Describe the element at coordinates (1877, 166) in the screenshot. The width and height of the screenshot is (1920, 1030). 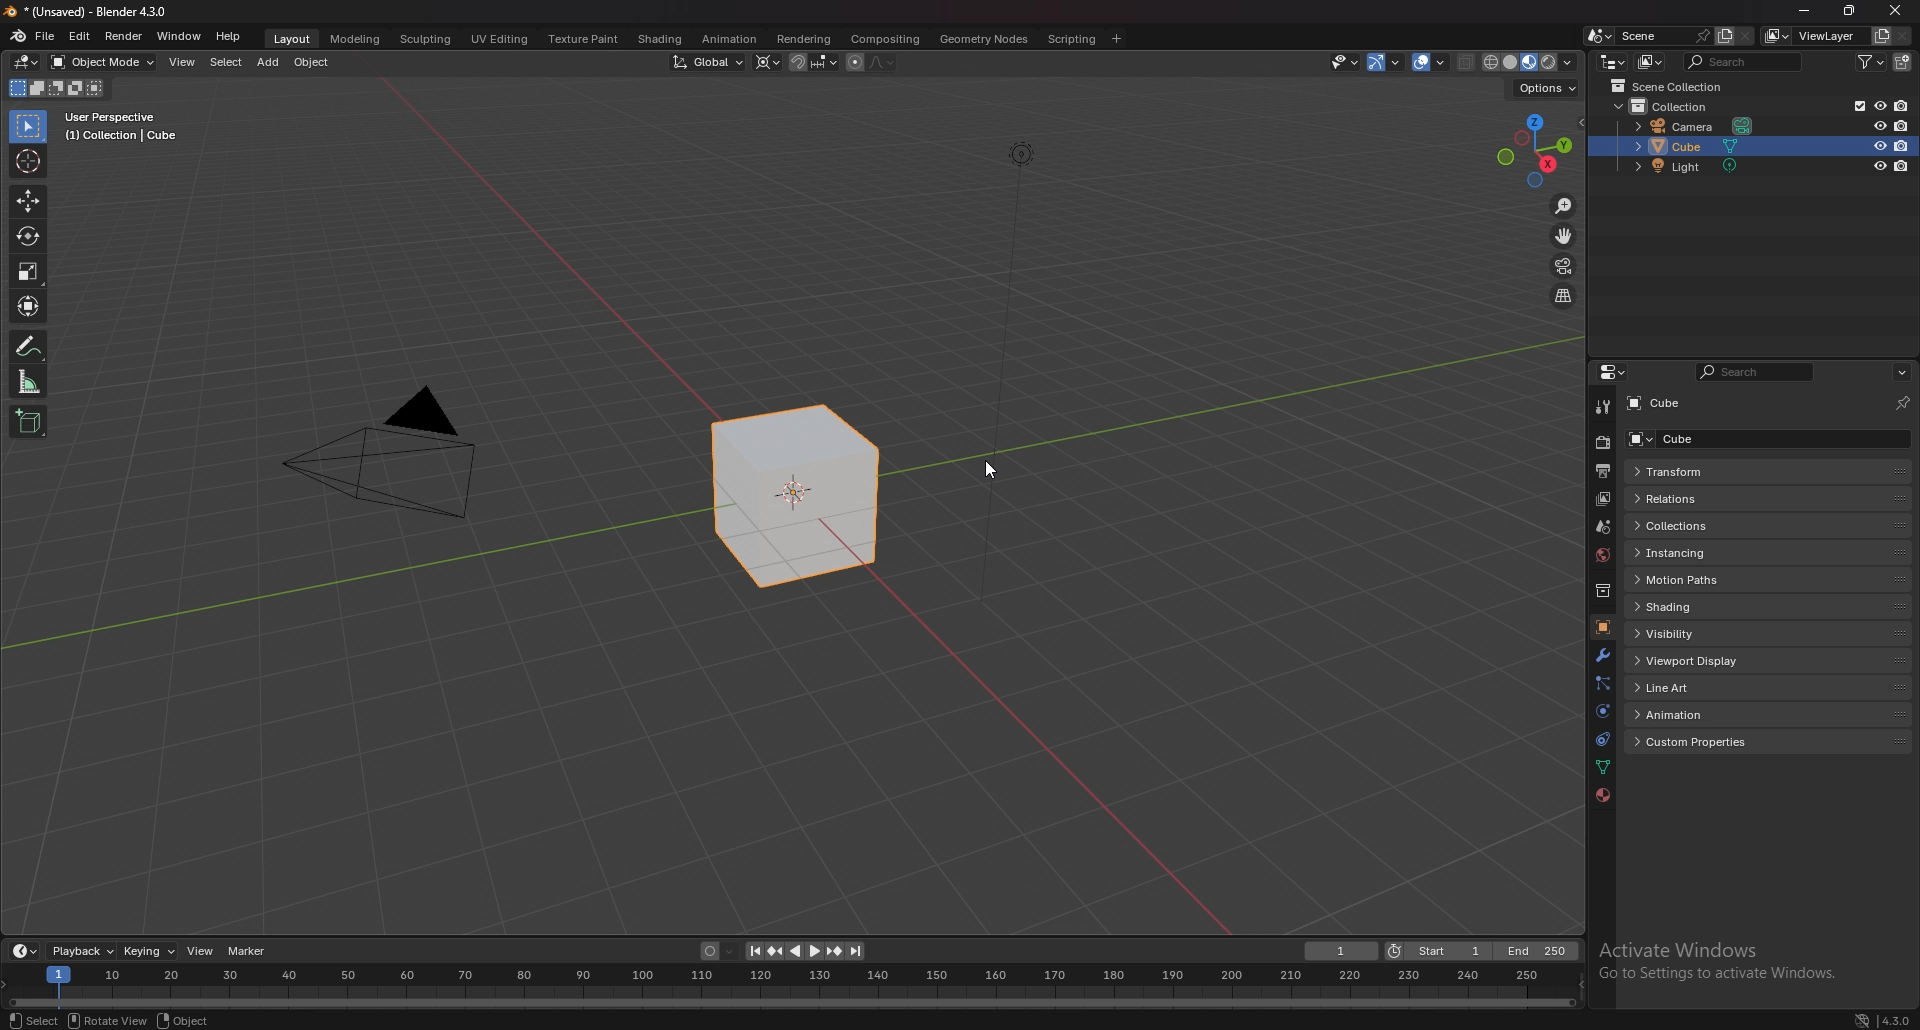
I see `hide in viewport` at that location.